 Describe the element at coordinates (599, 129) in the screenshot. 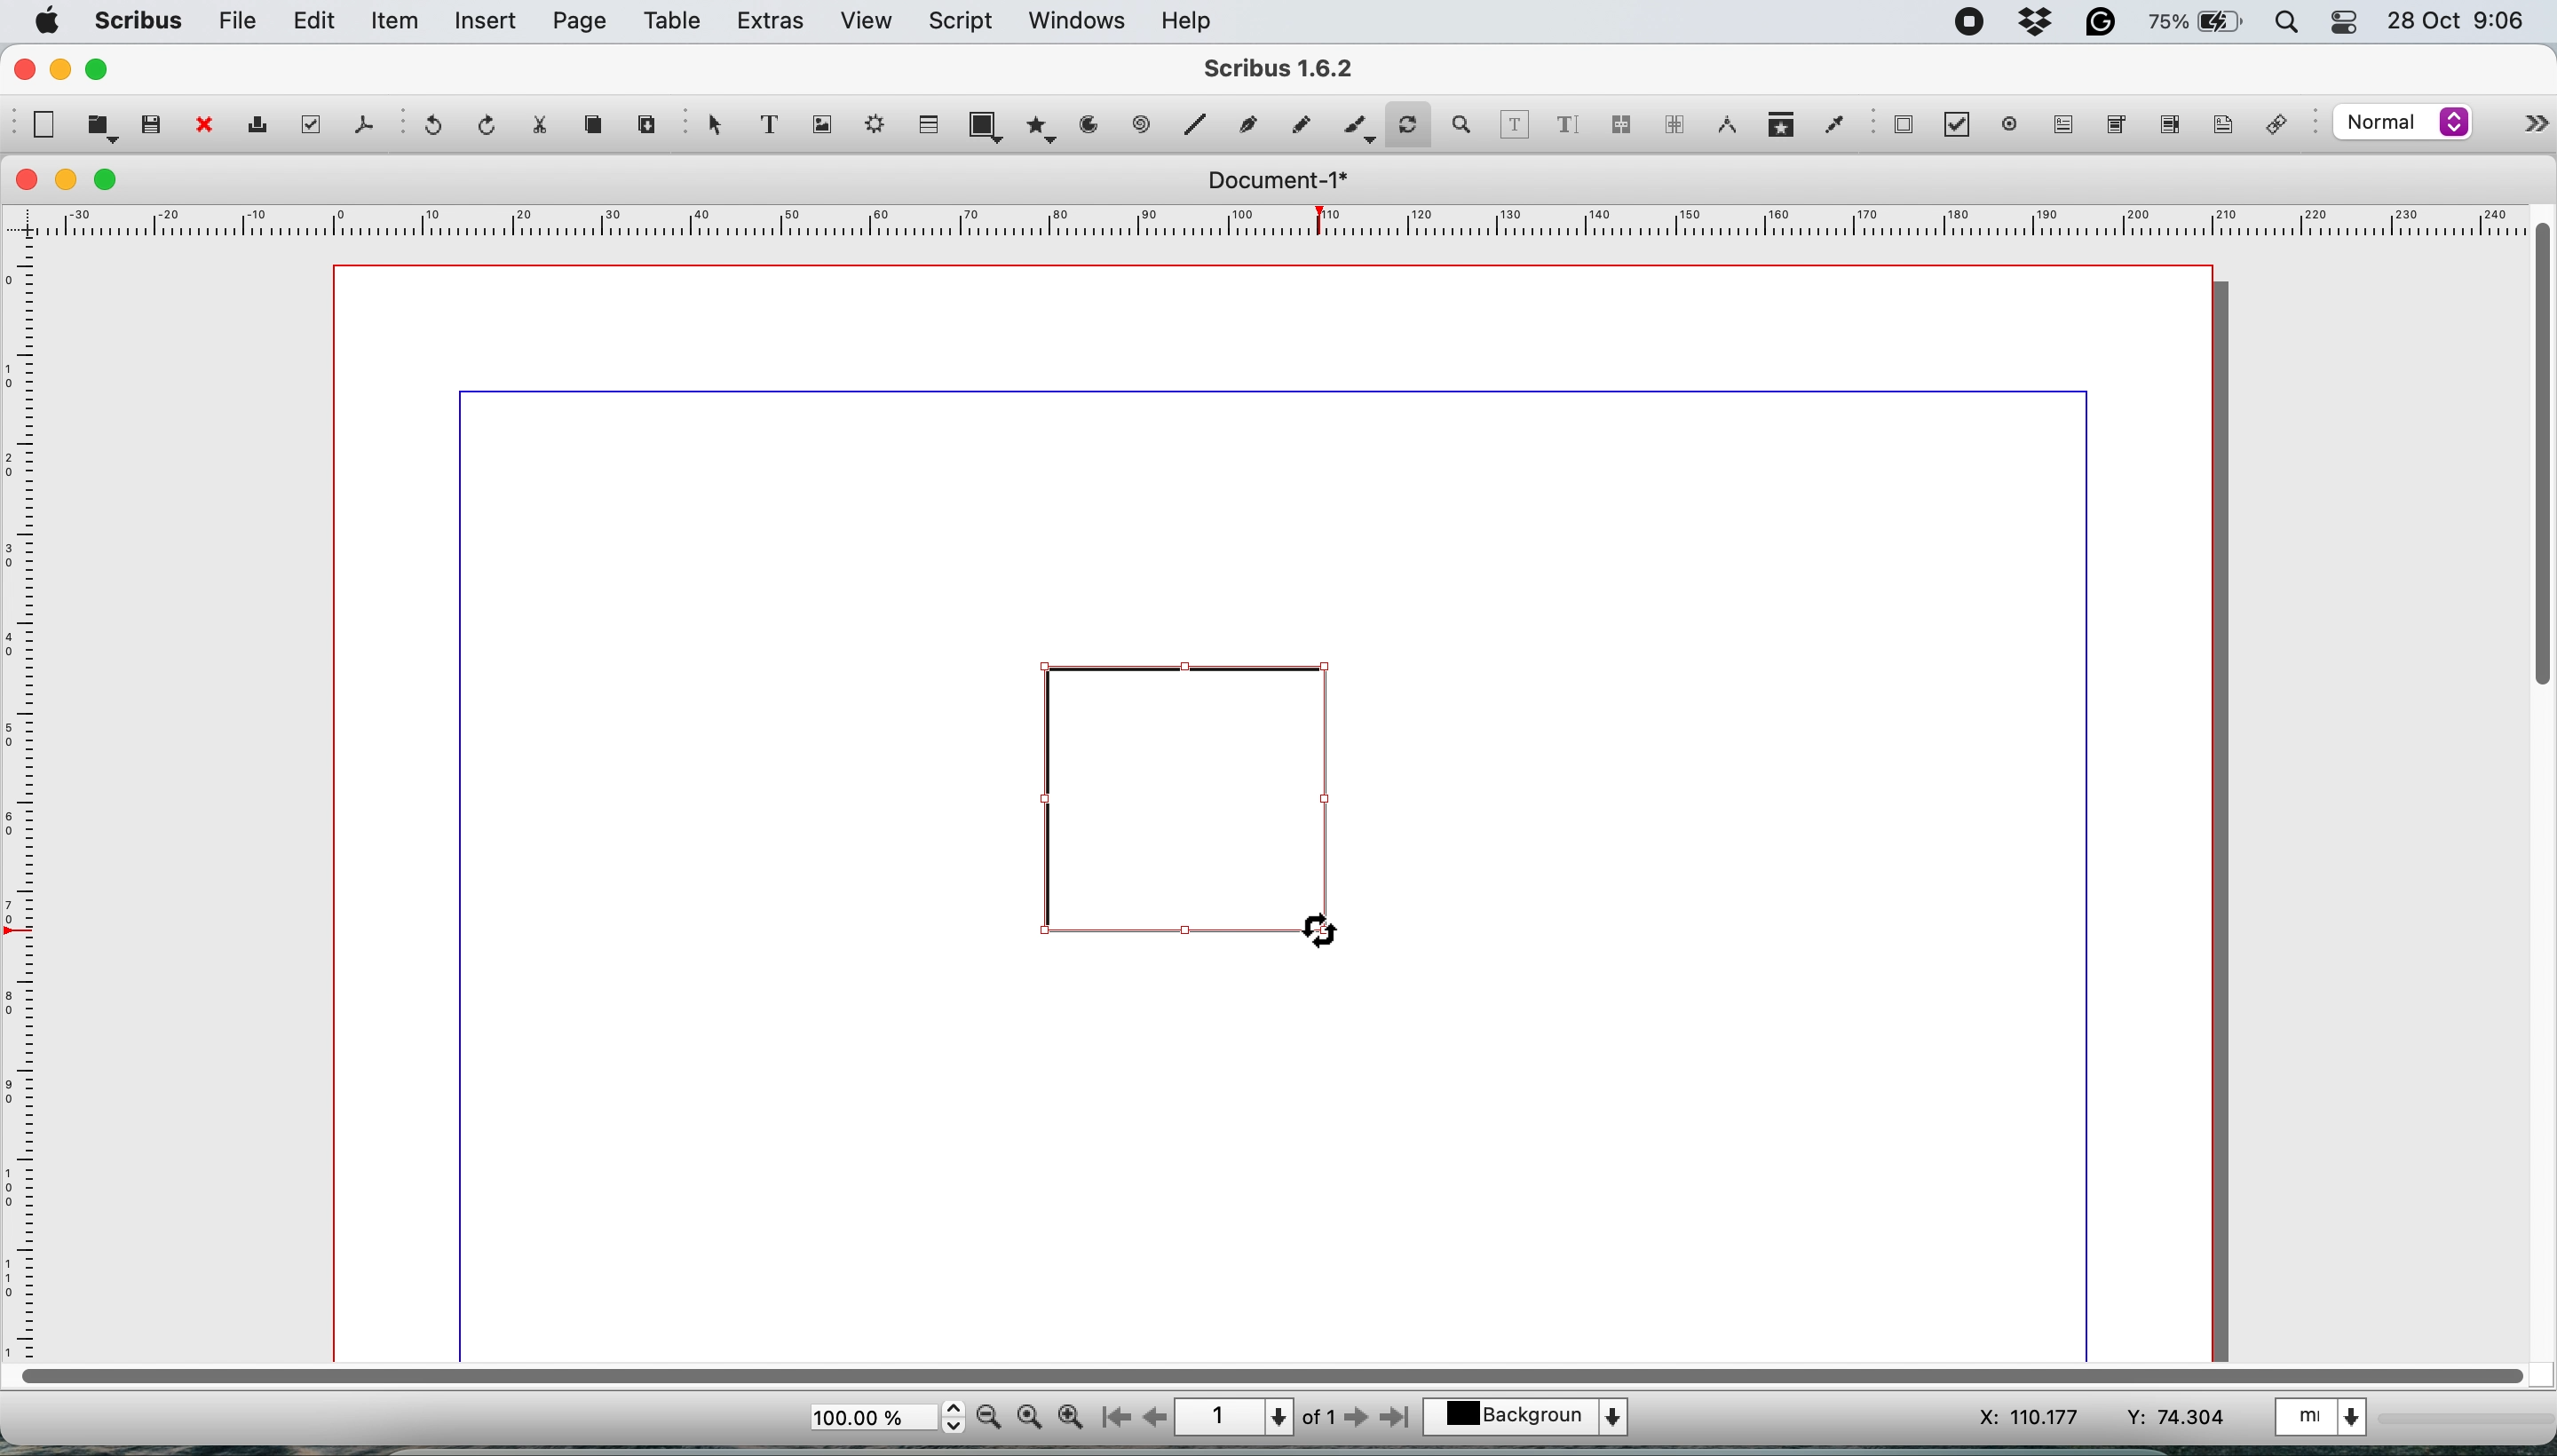

I see `copy` at that location.